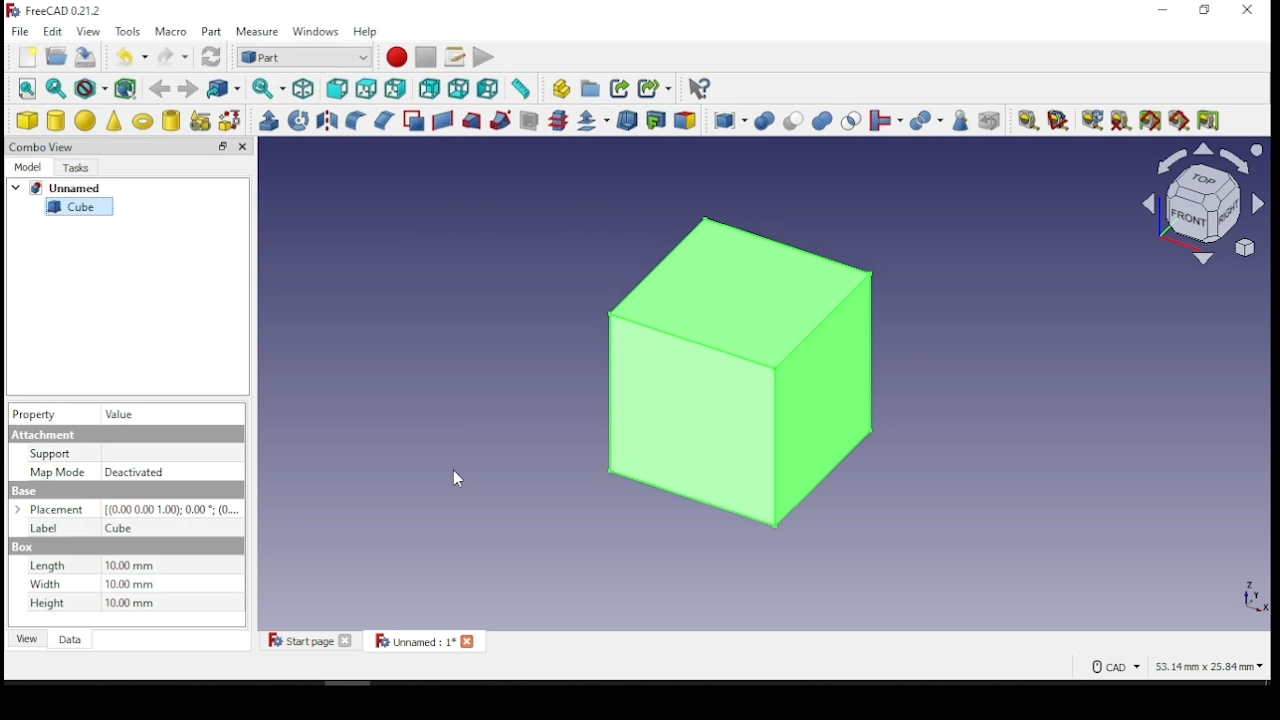 The width and height of the screenshot is (1280, 720). I want to click on cut, so click(794, 120).